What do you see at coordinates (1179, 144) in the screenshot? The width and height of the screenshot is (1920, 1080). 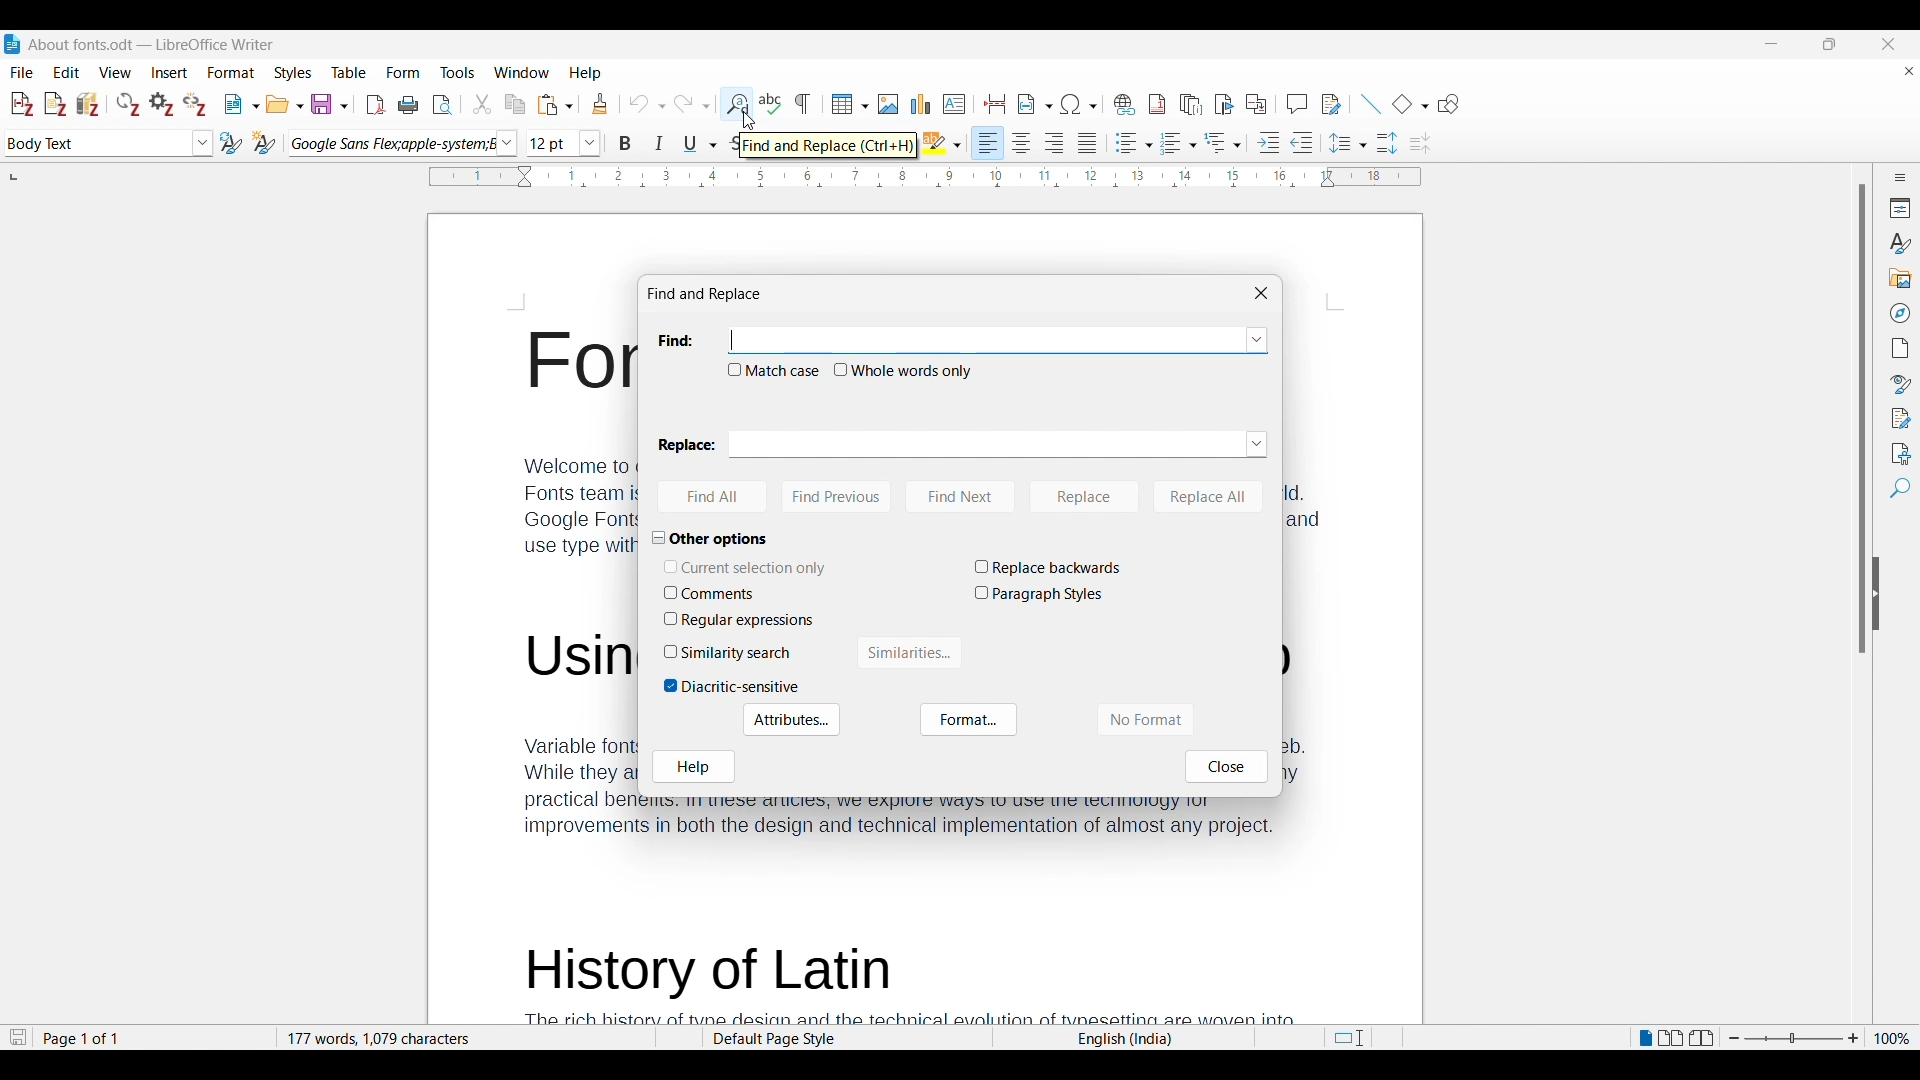 I see `Toggle ordered list options` at bounding box center [1179, 144].